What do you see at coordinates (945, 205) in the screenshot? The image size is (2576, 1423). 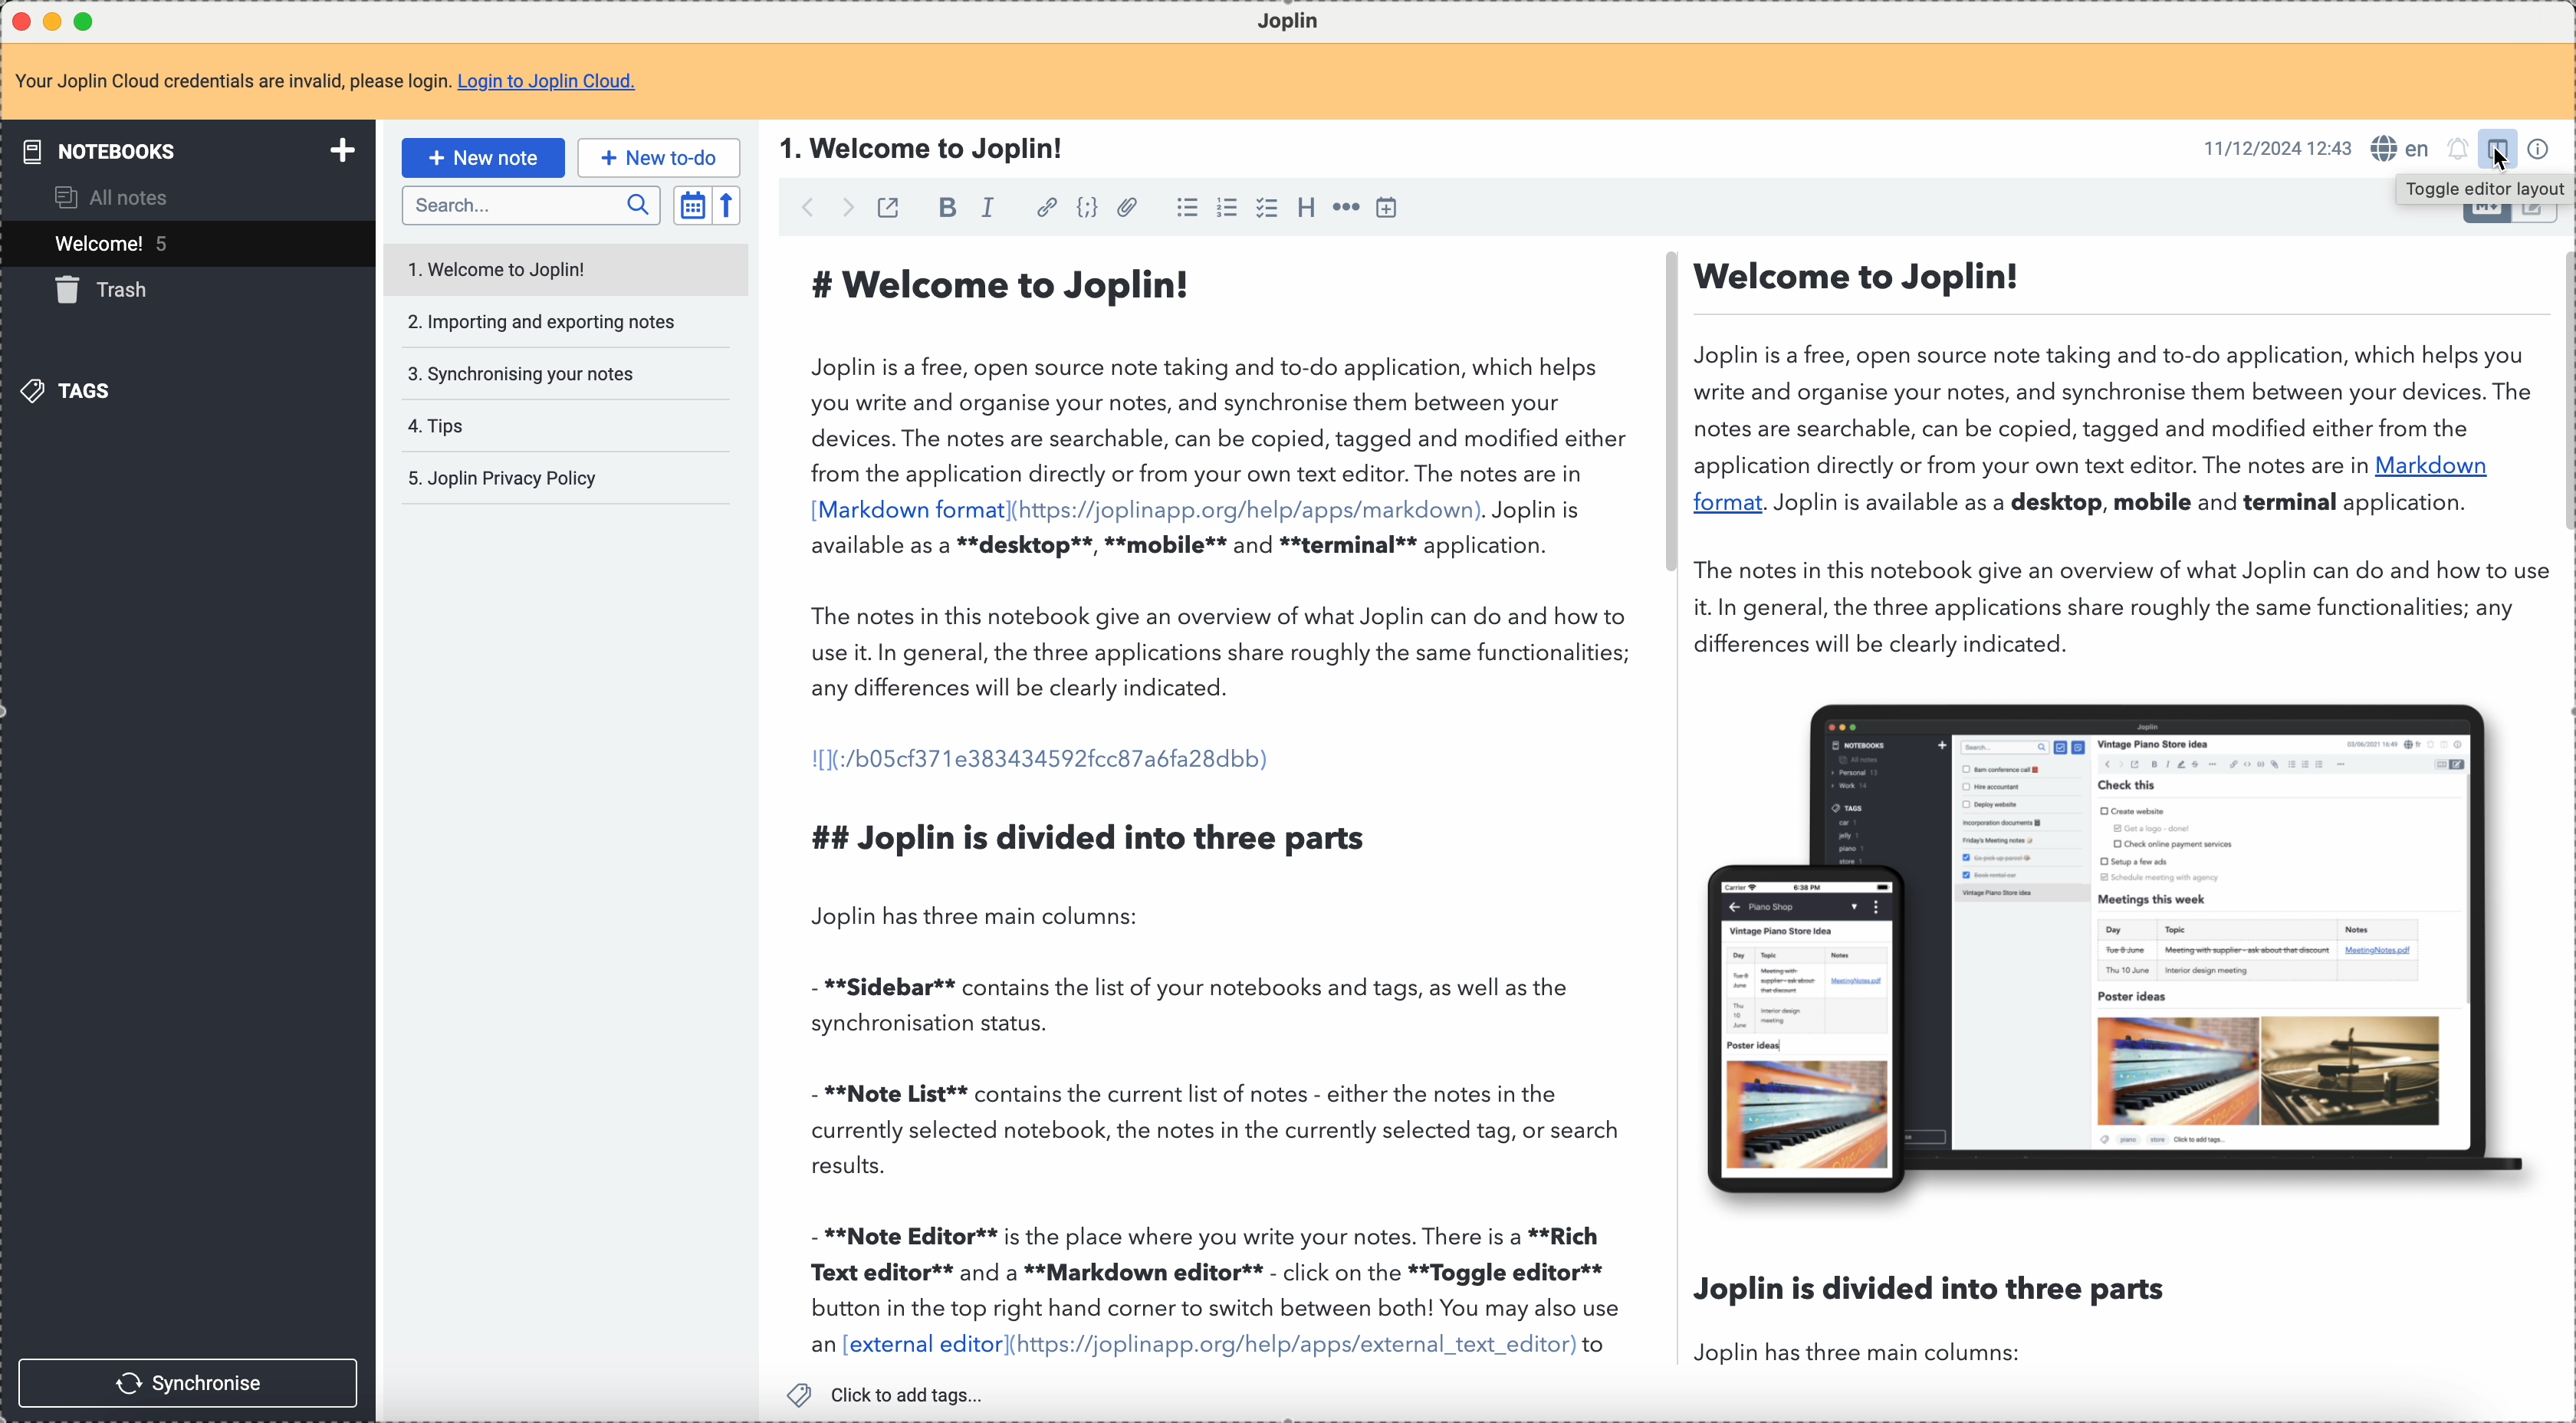 I see `bold` at bounding box center [945, 205].